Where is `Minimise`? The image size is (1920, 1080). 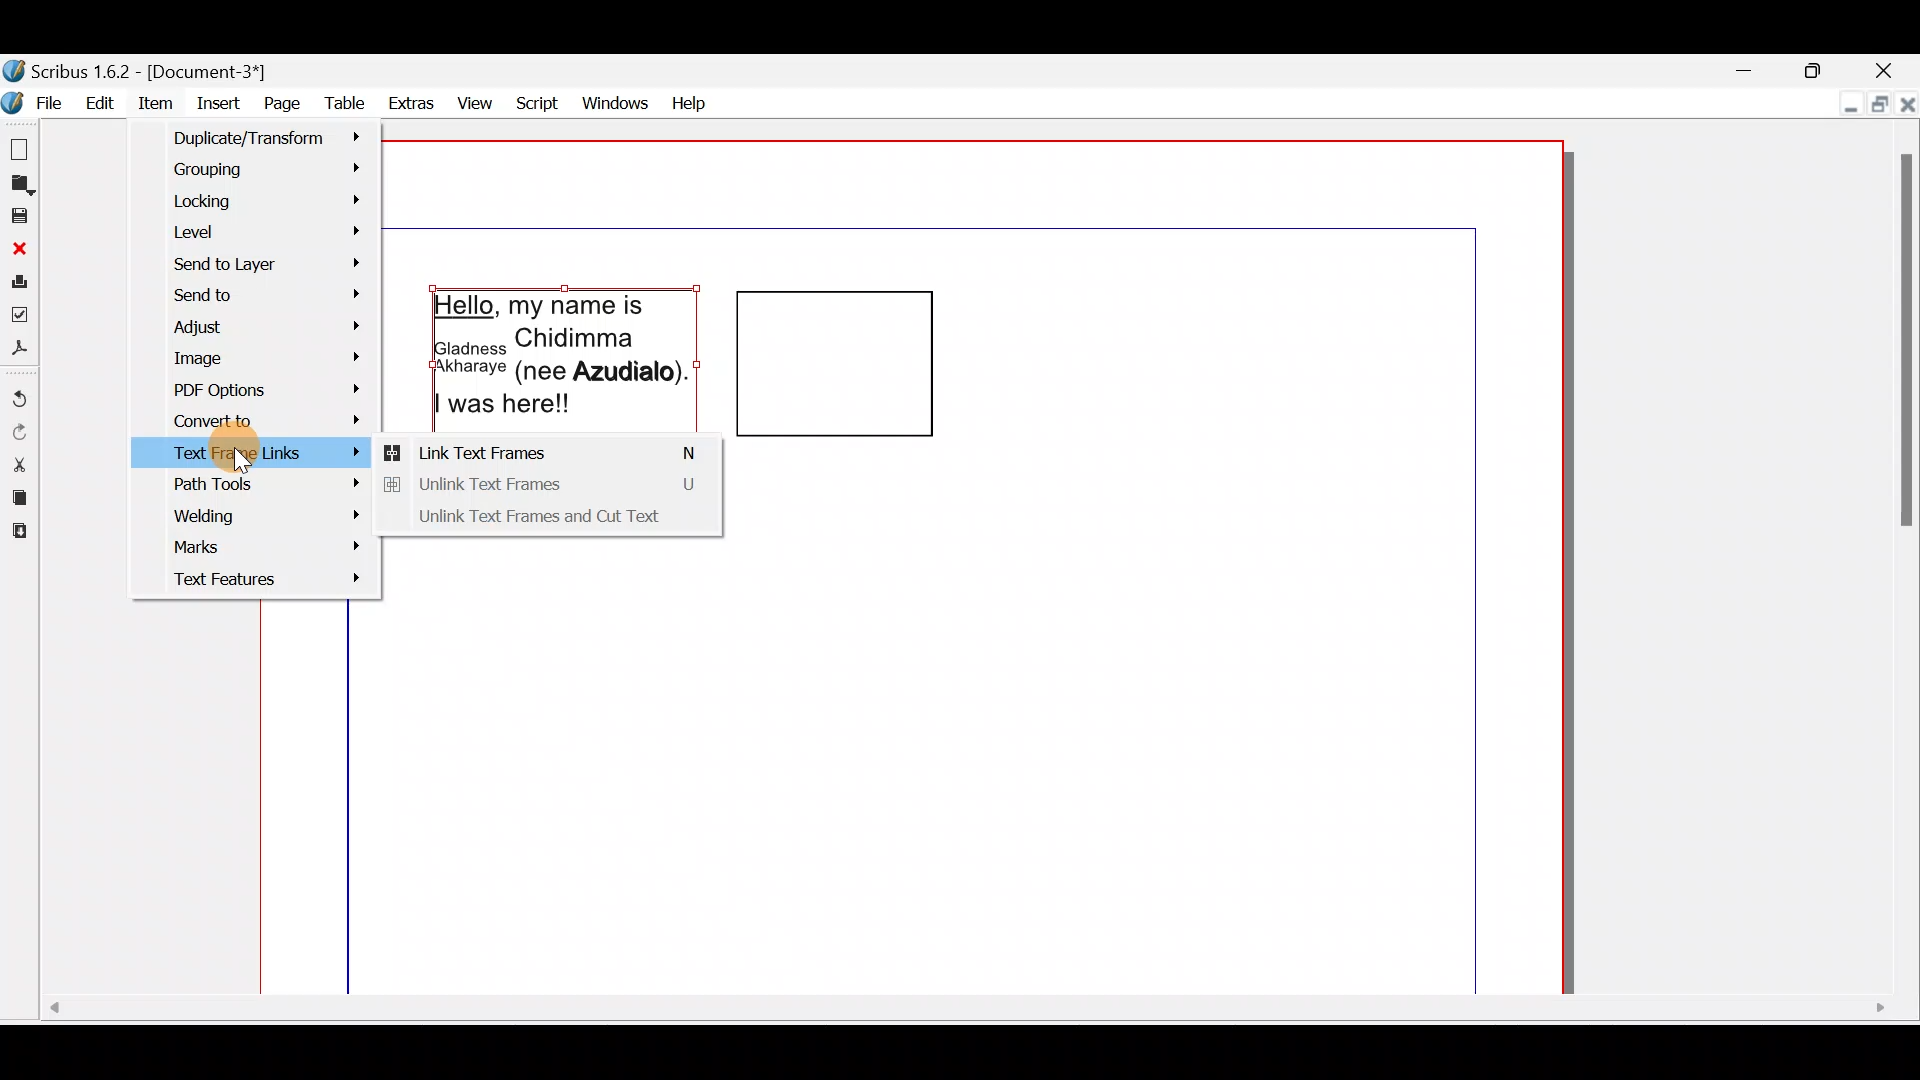 Minimise is located at coordinates (1846, 100).